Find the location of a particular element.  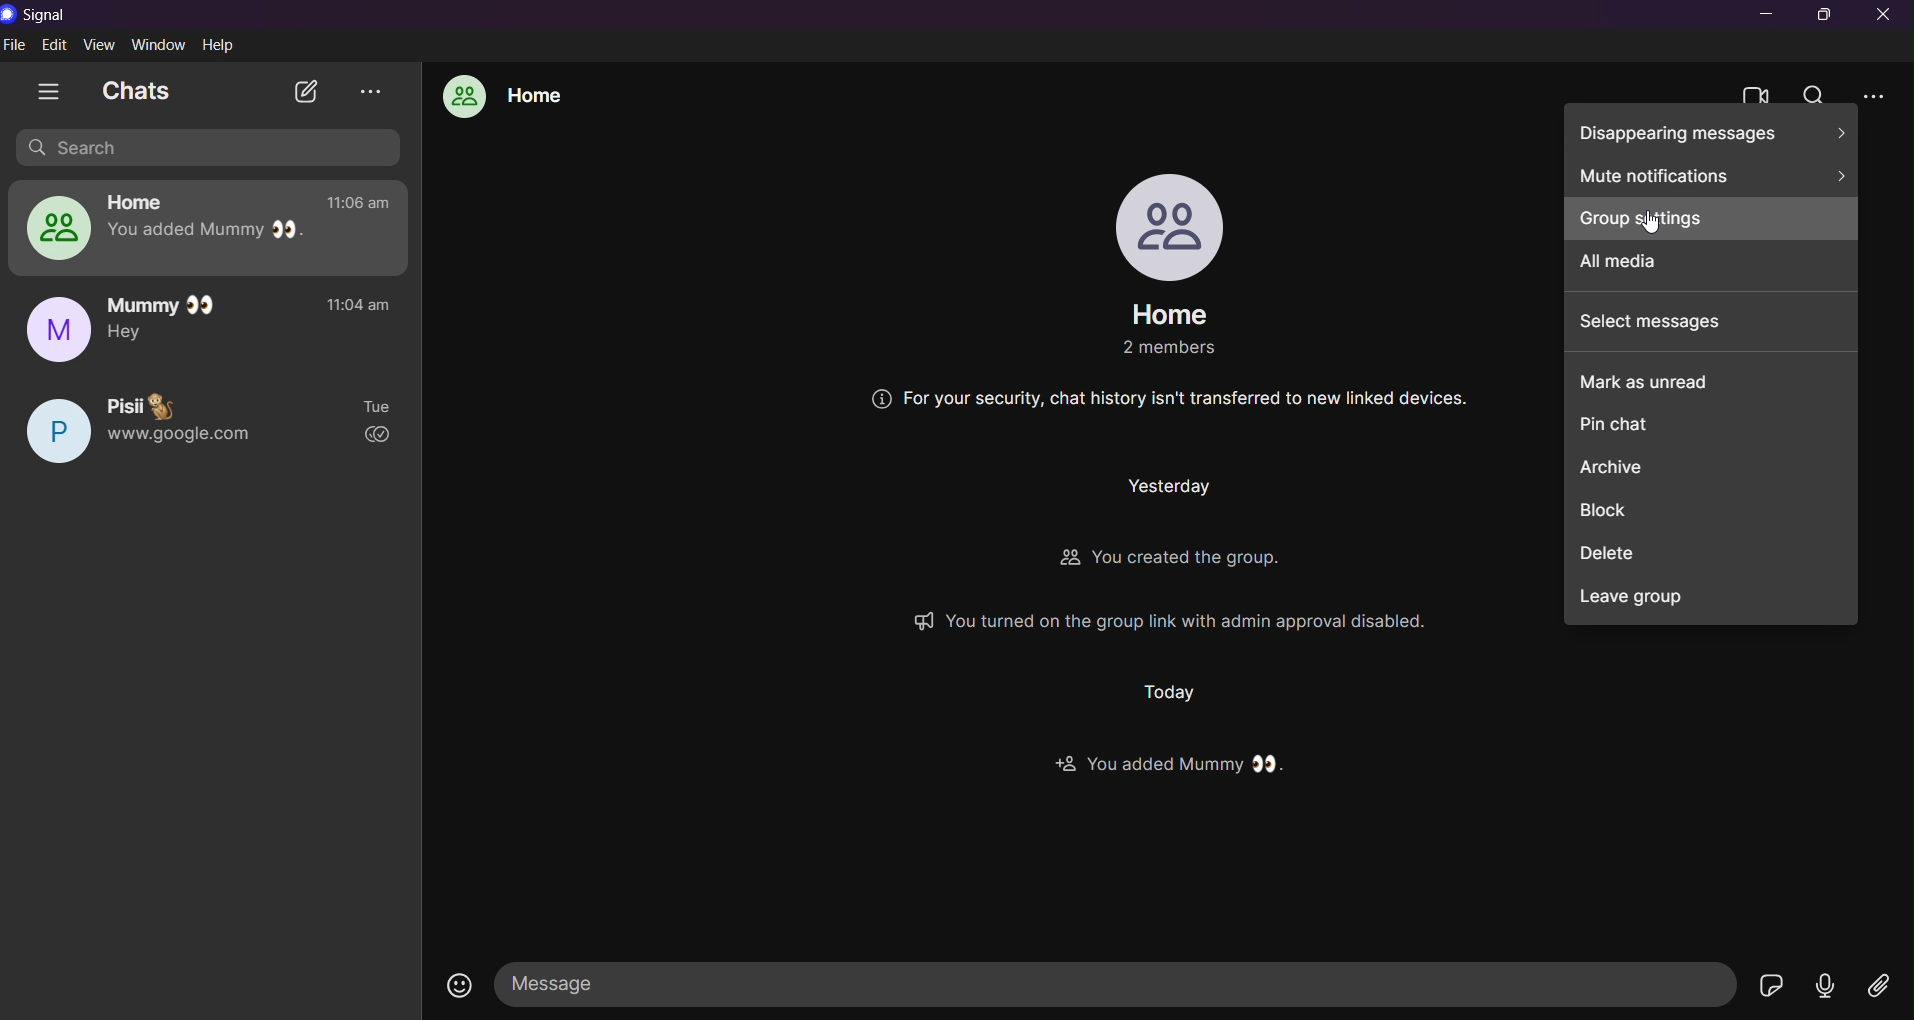

show tabs is located at coordinates (49, 91).